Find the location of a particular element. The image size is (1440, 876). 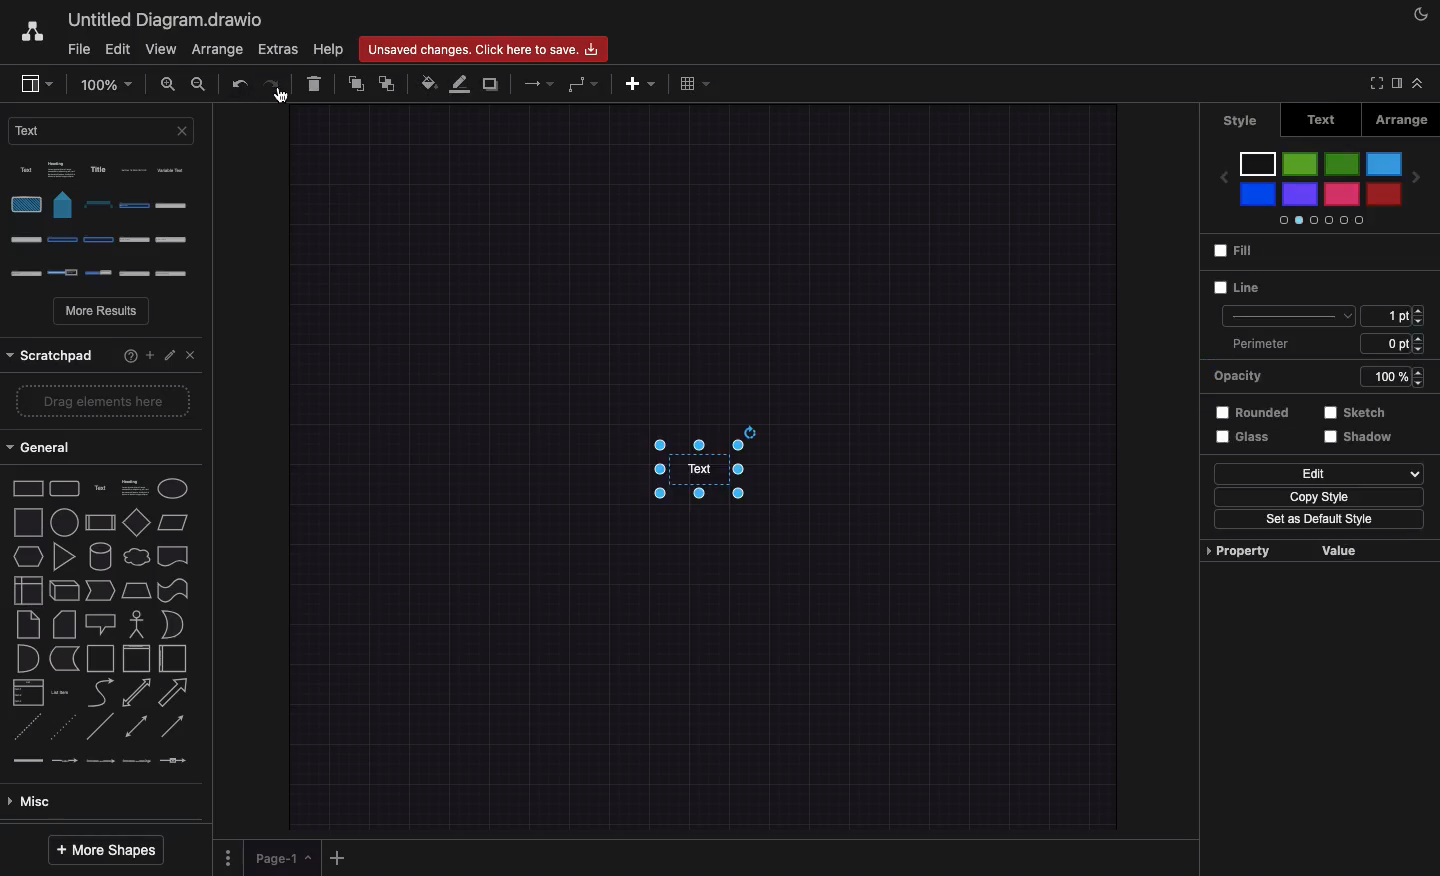

Trash is located at coordinates (316, 86).